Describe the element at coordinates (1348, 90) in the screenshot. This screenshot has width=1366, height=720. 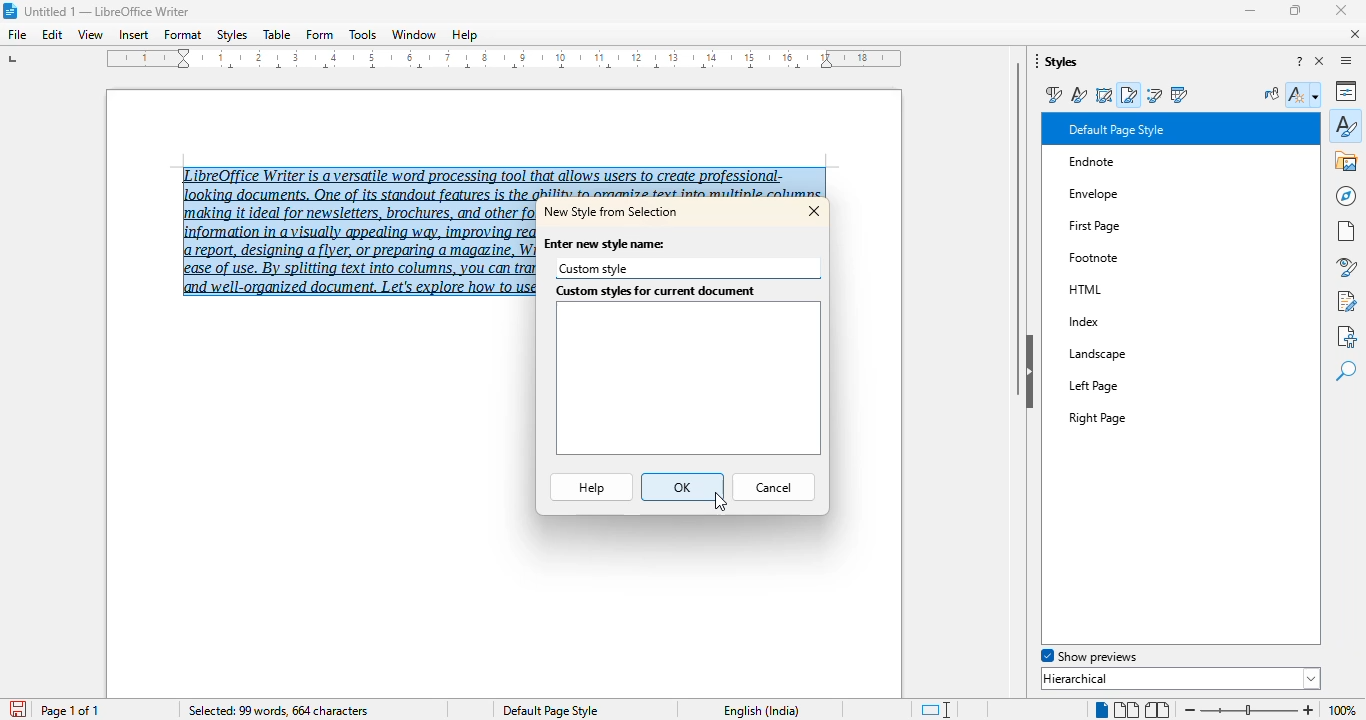
I see `properties` at that location.